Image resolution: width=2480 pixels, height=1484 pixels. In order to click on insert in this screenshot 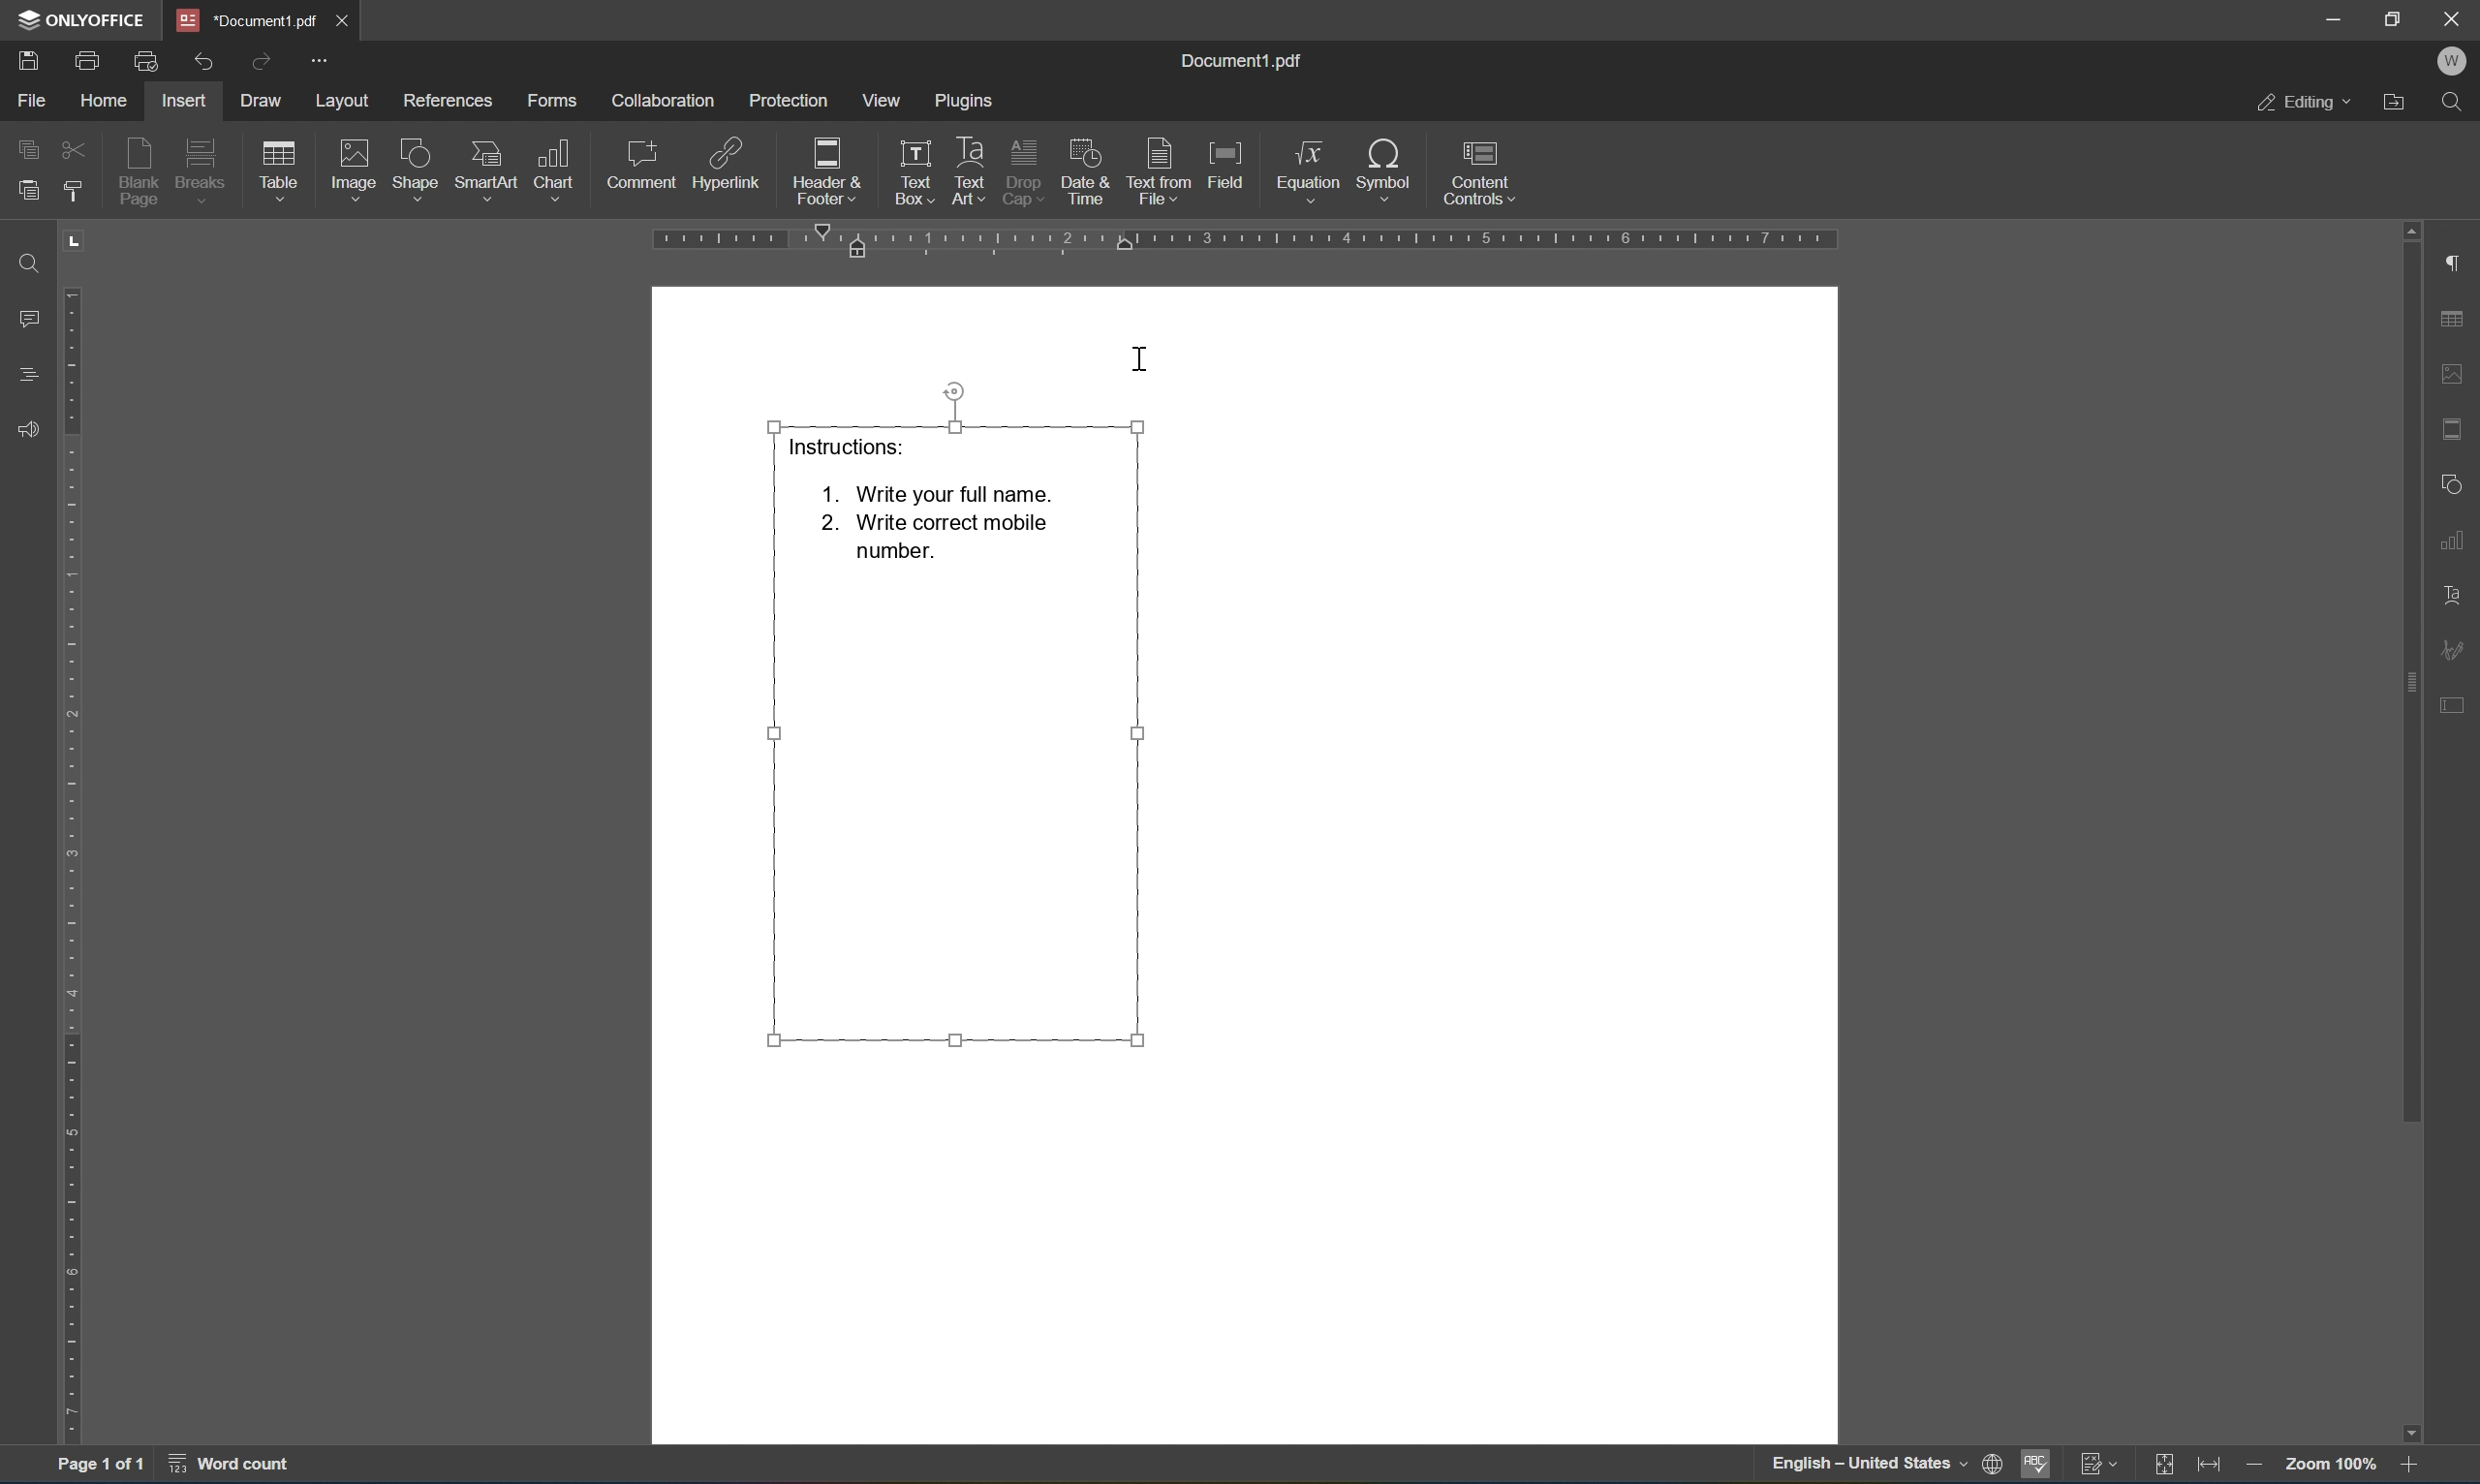, I will do `click(182, 101)`.